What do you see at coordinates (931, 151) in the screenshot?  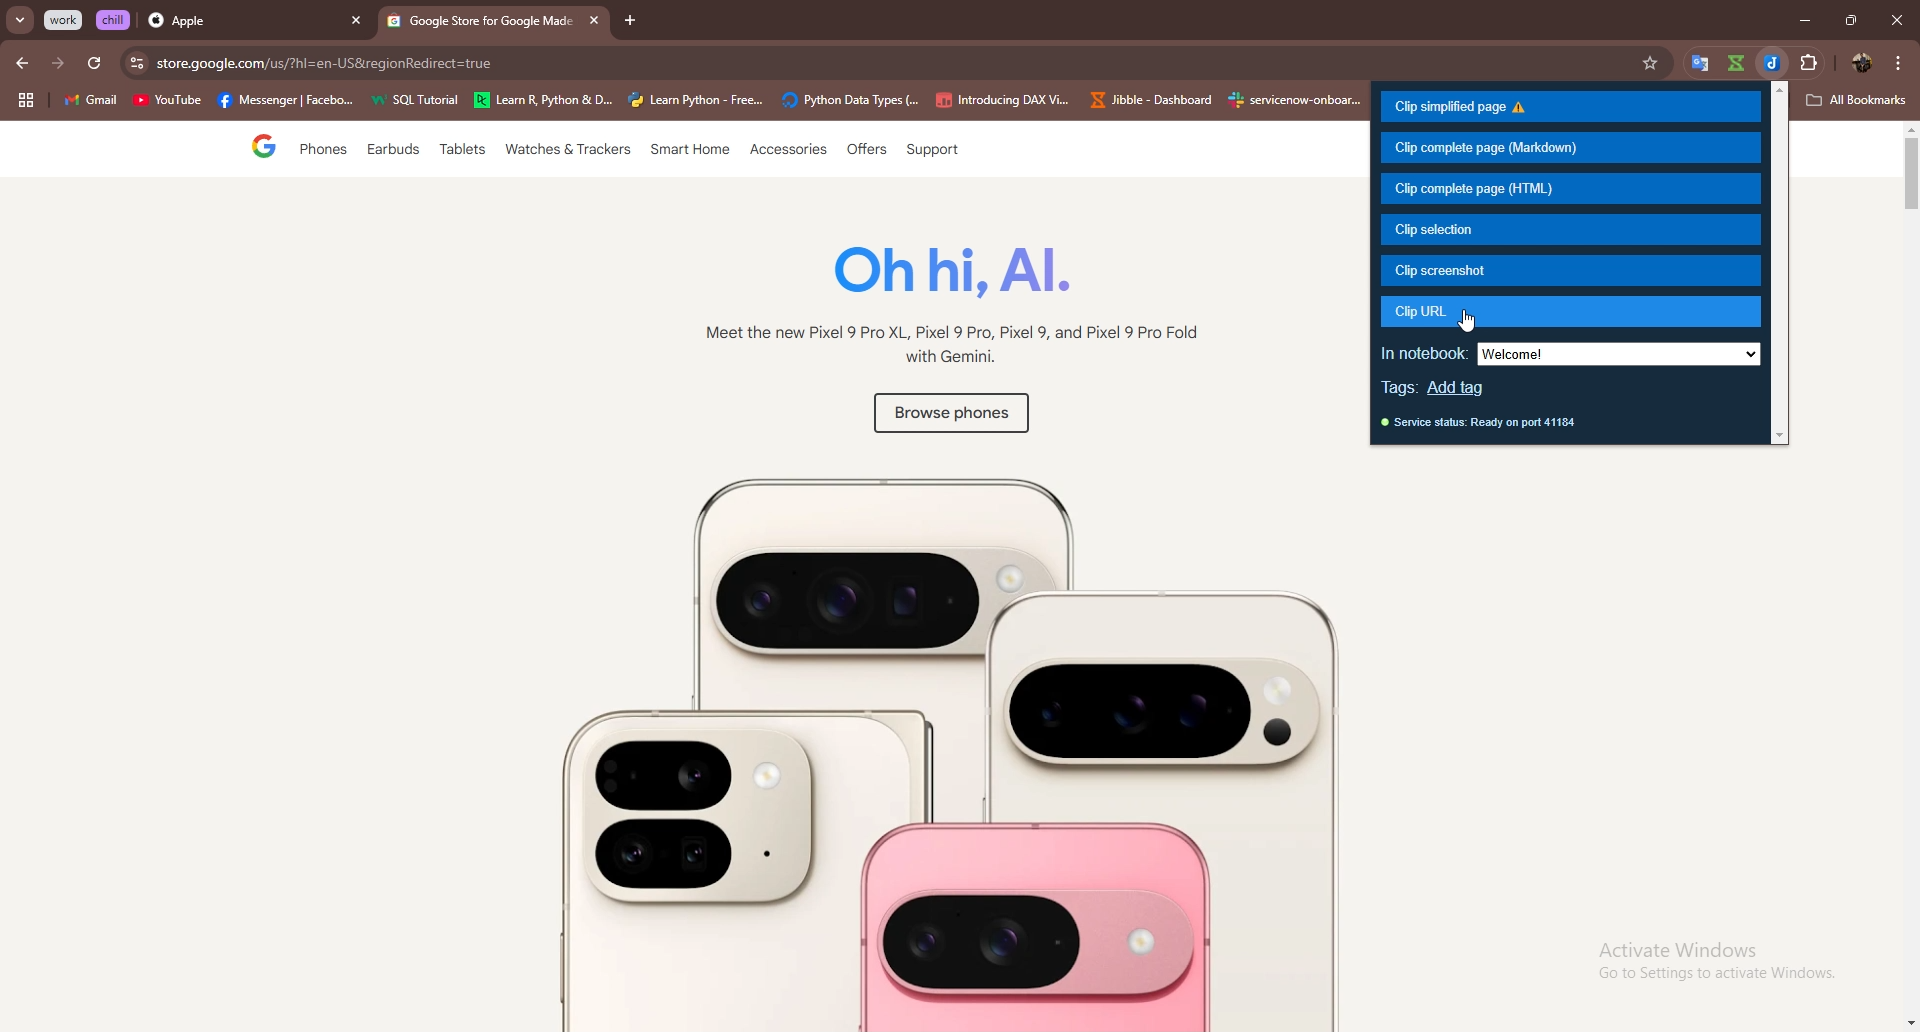 I see `support` at bounding box center [931, 151].